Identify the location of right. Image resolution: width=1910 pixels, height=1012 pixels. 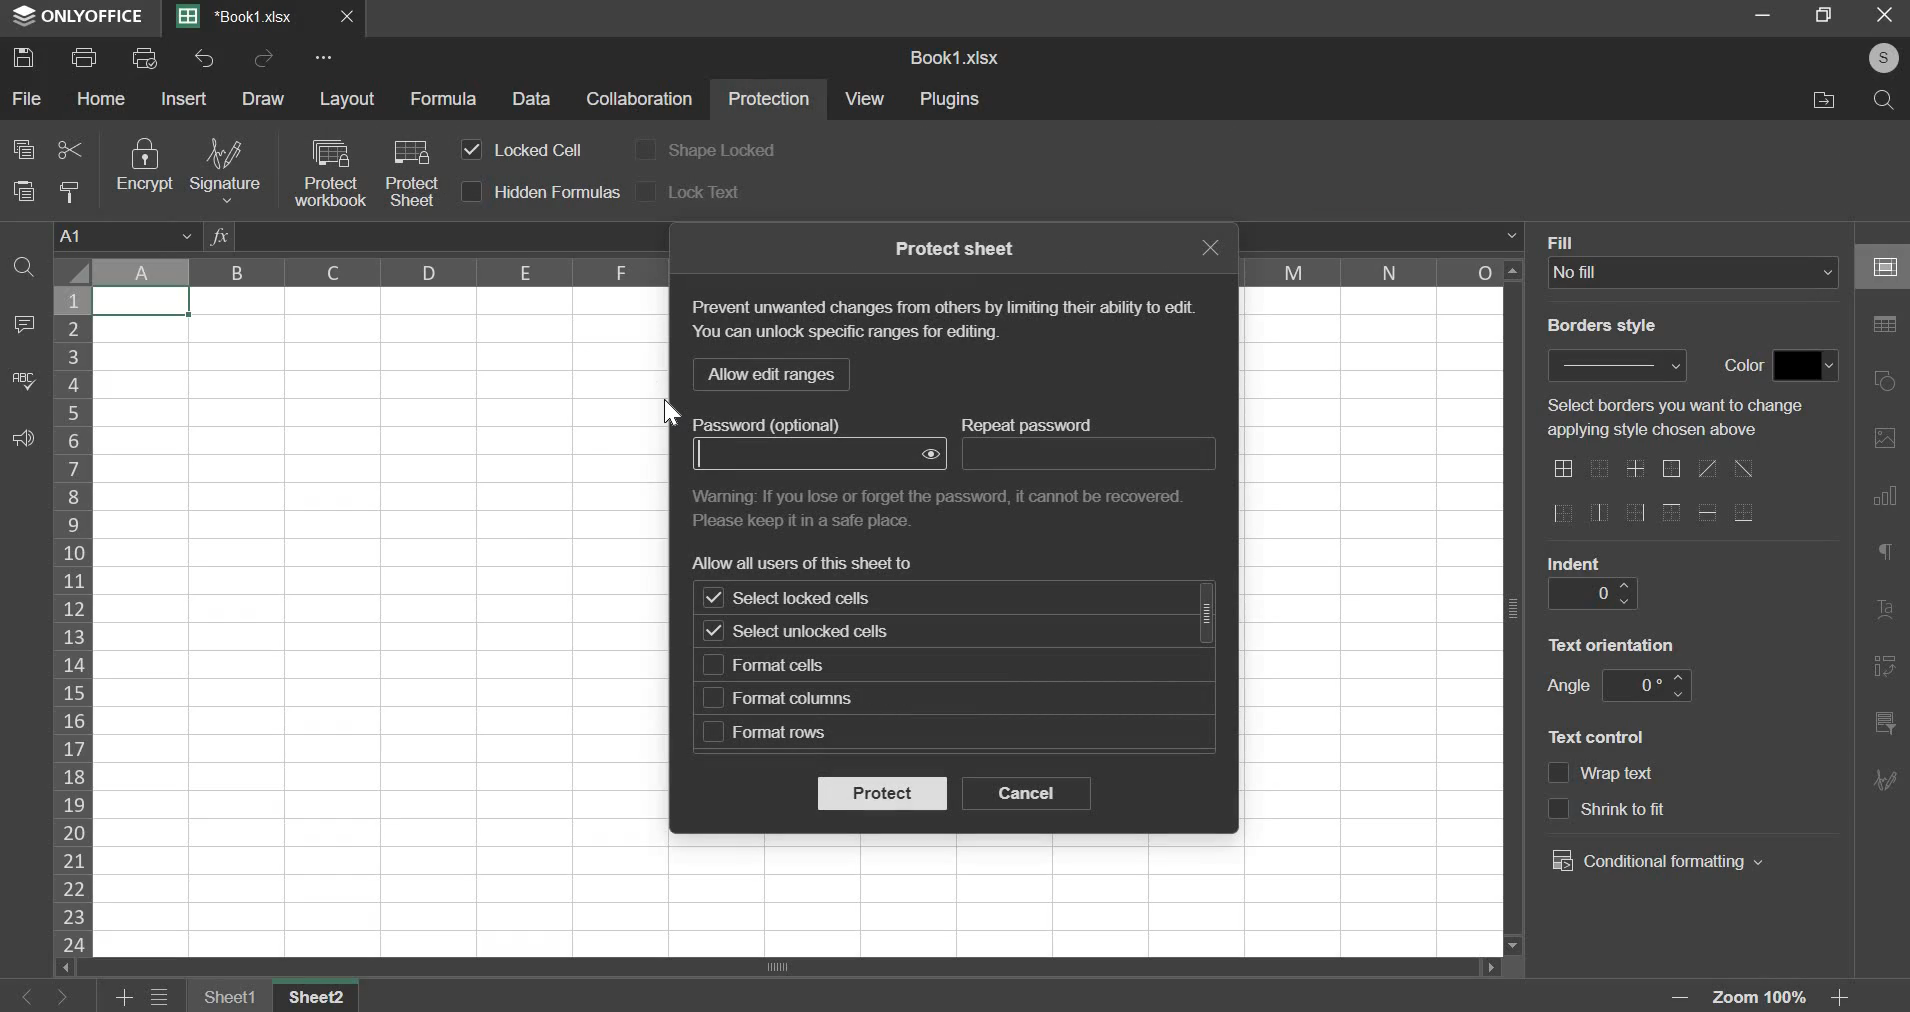
(61, 998).